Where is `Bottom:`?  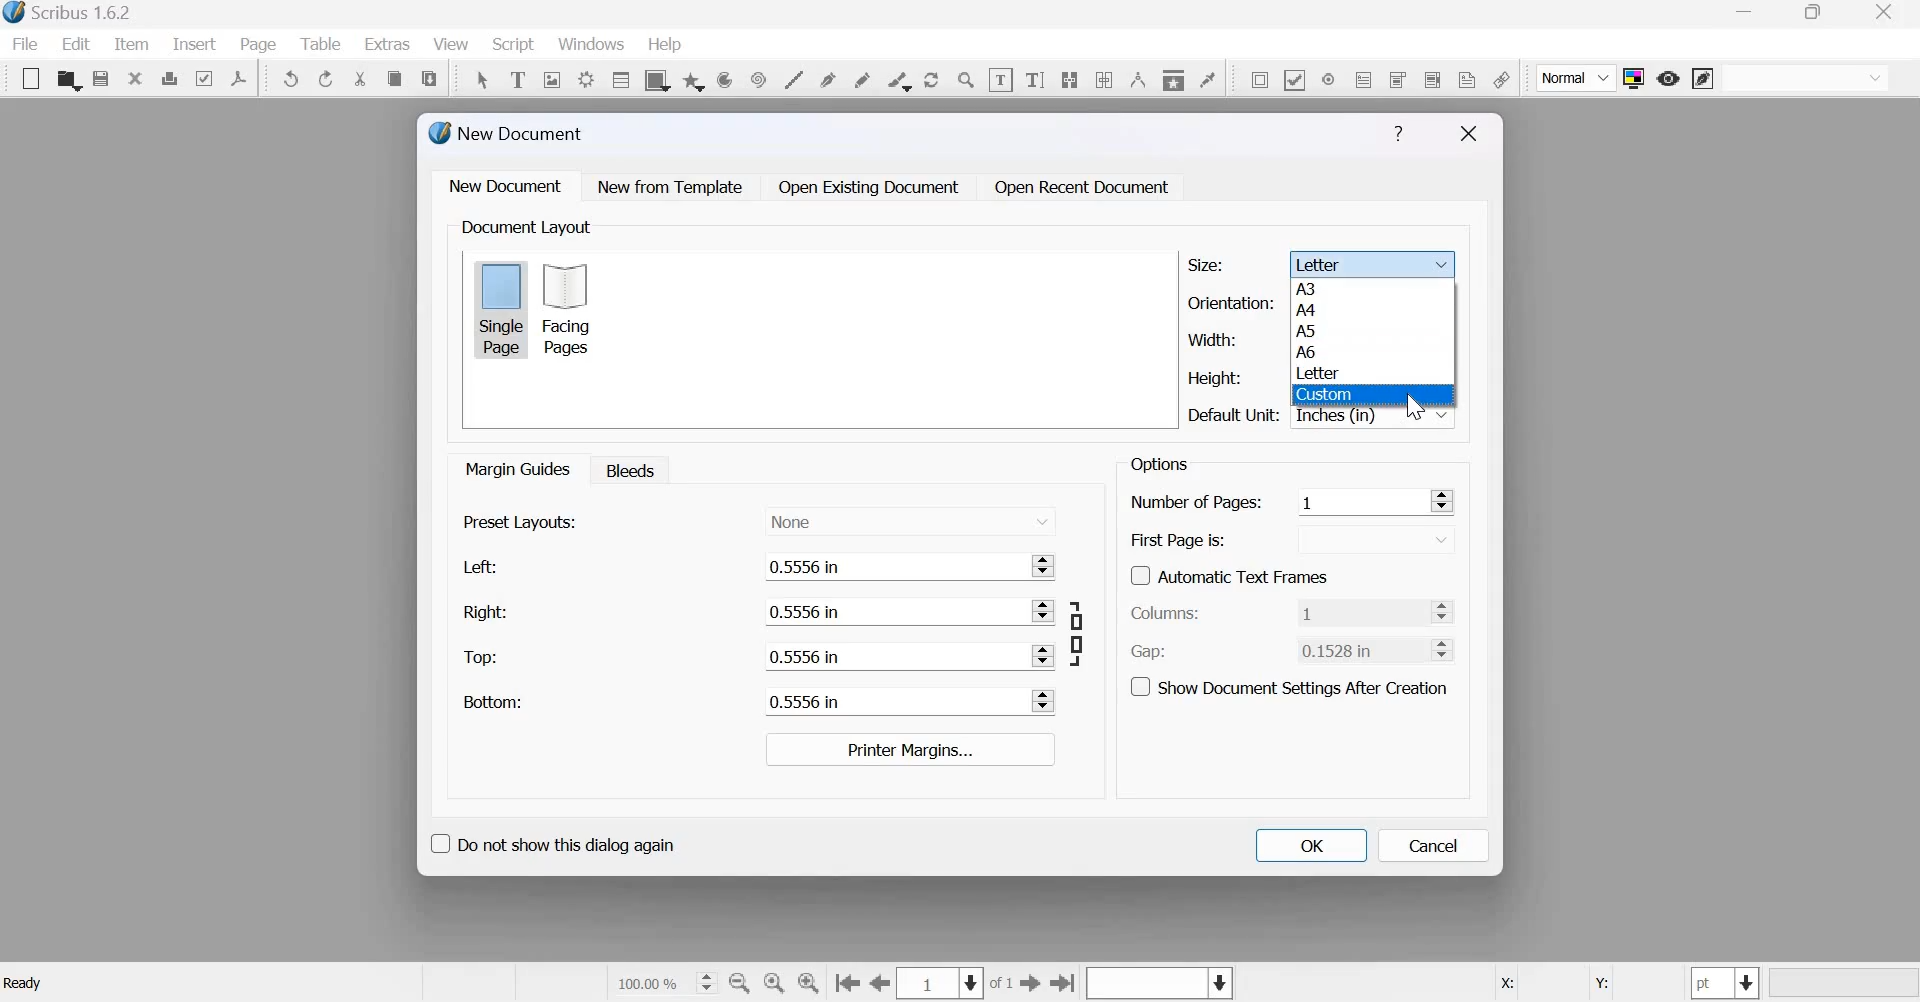 Bottom: is located at coordinates (491, 701).